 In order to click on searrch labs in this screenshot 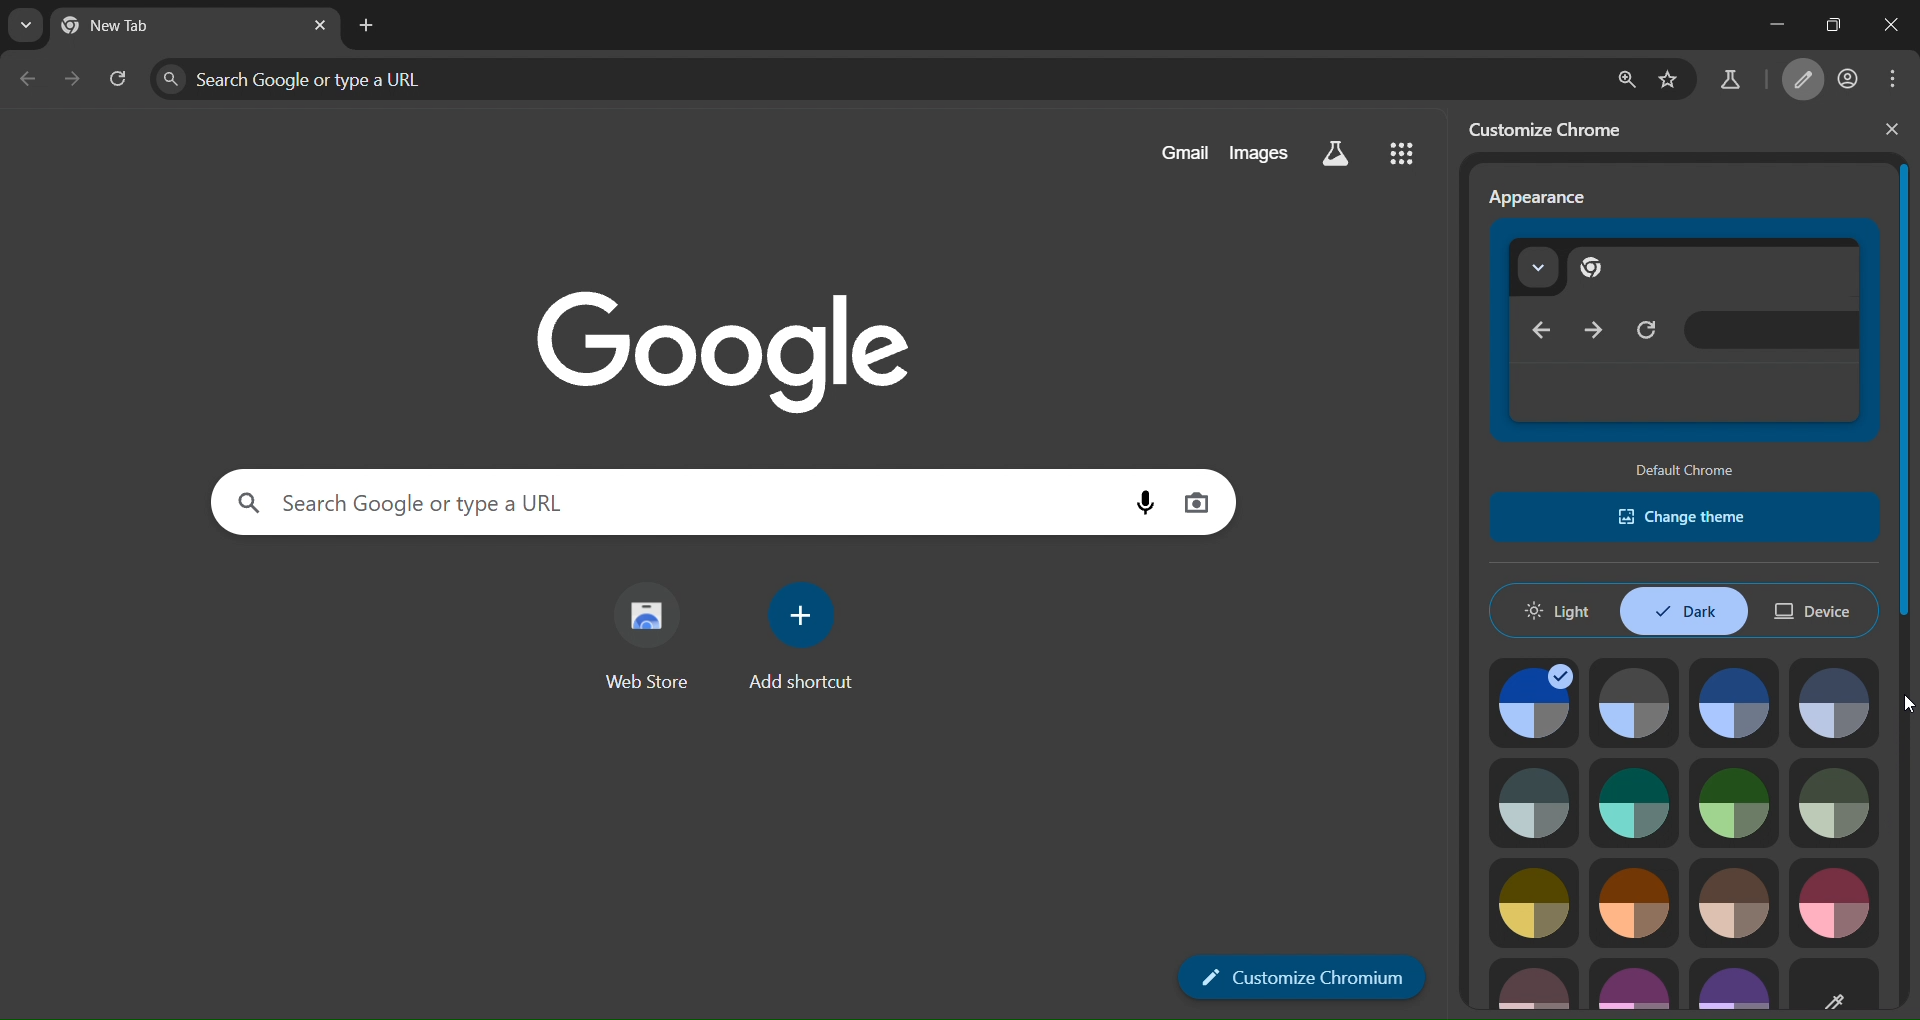, I will do `click(1336, 154)`.